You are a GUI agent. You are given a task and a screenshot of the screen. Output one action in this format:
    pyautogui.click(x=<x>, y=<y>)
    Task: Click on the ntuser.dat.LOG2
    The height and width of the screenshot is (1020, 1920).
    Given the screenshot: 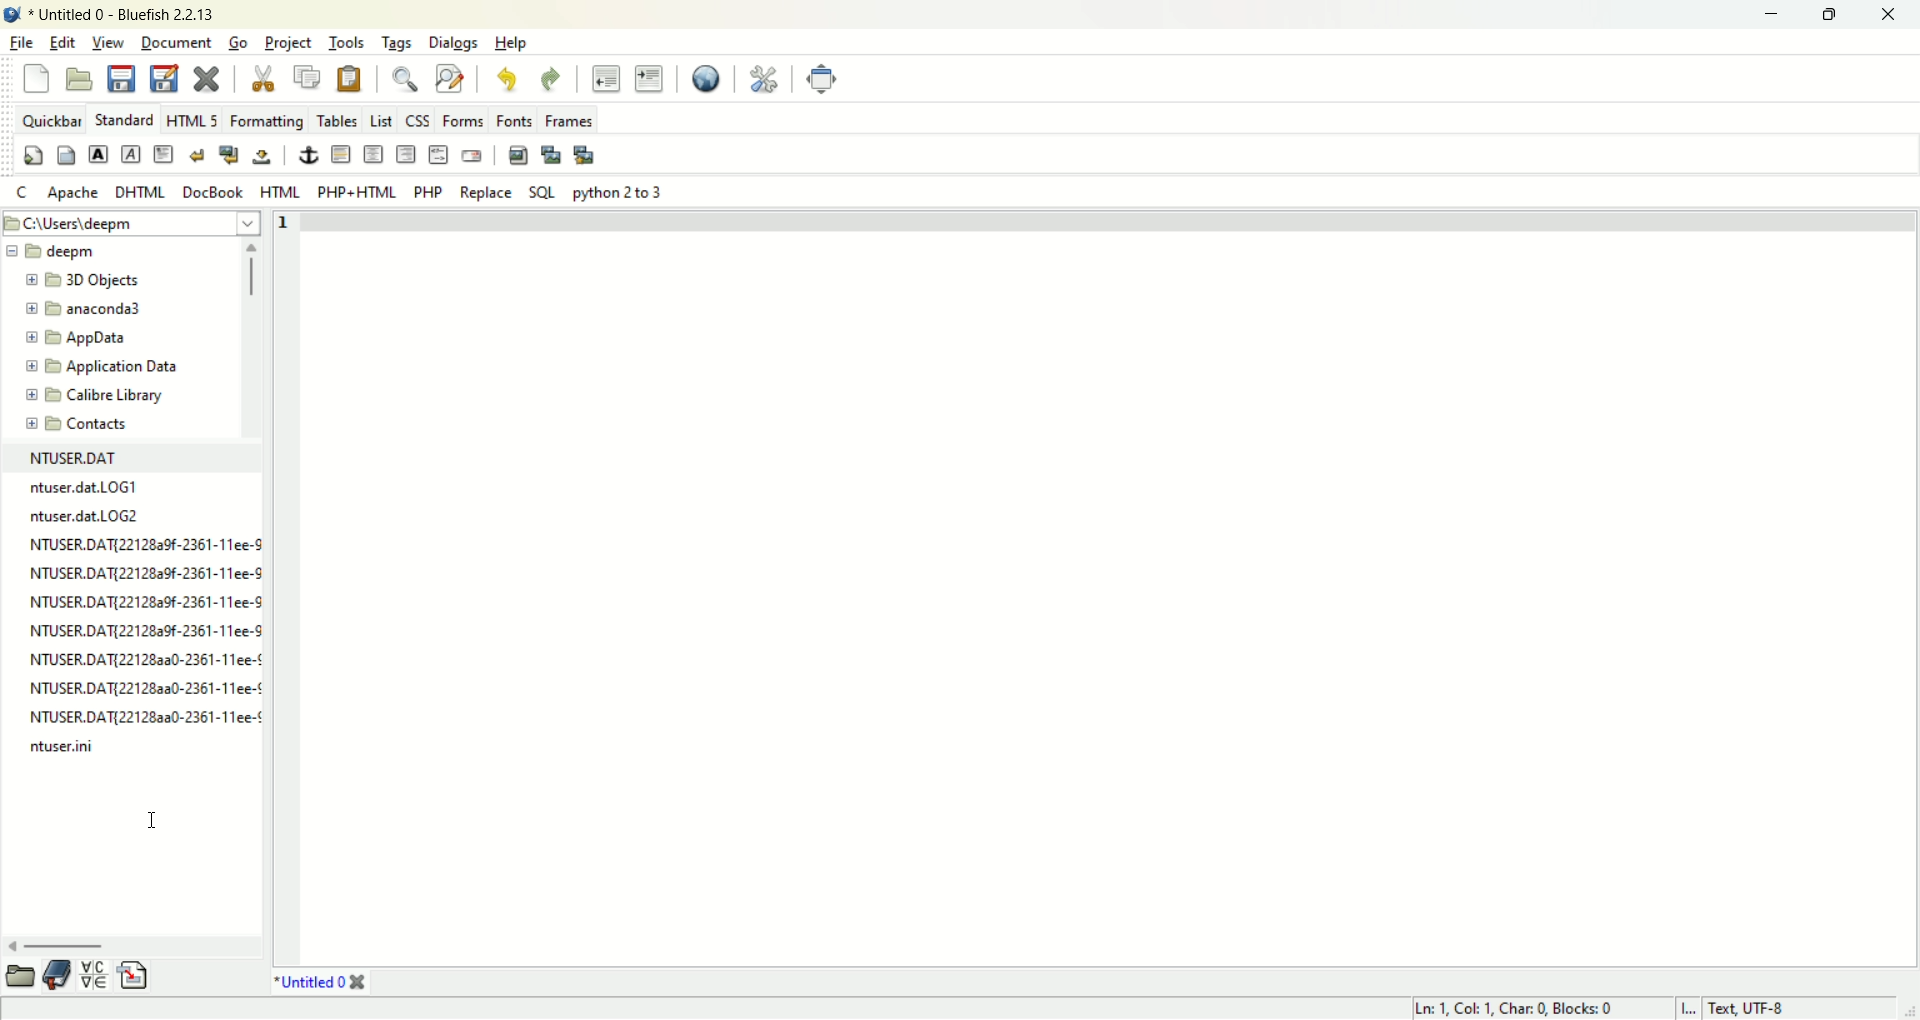 What is the action you would take?
    pyautogui.click(x=85, y=515)
    